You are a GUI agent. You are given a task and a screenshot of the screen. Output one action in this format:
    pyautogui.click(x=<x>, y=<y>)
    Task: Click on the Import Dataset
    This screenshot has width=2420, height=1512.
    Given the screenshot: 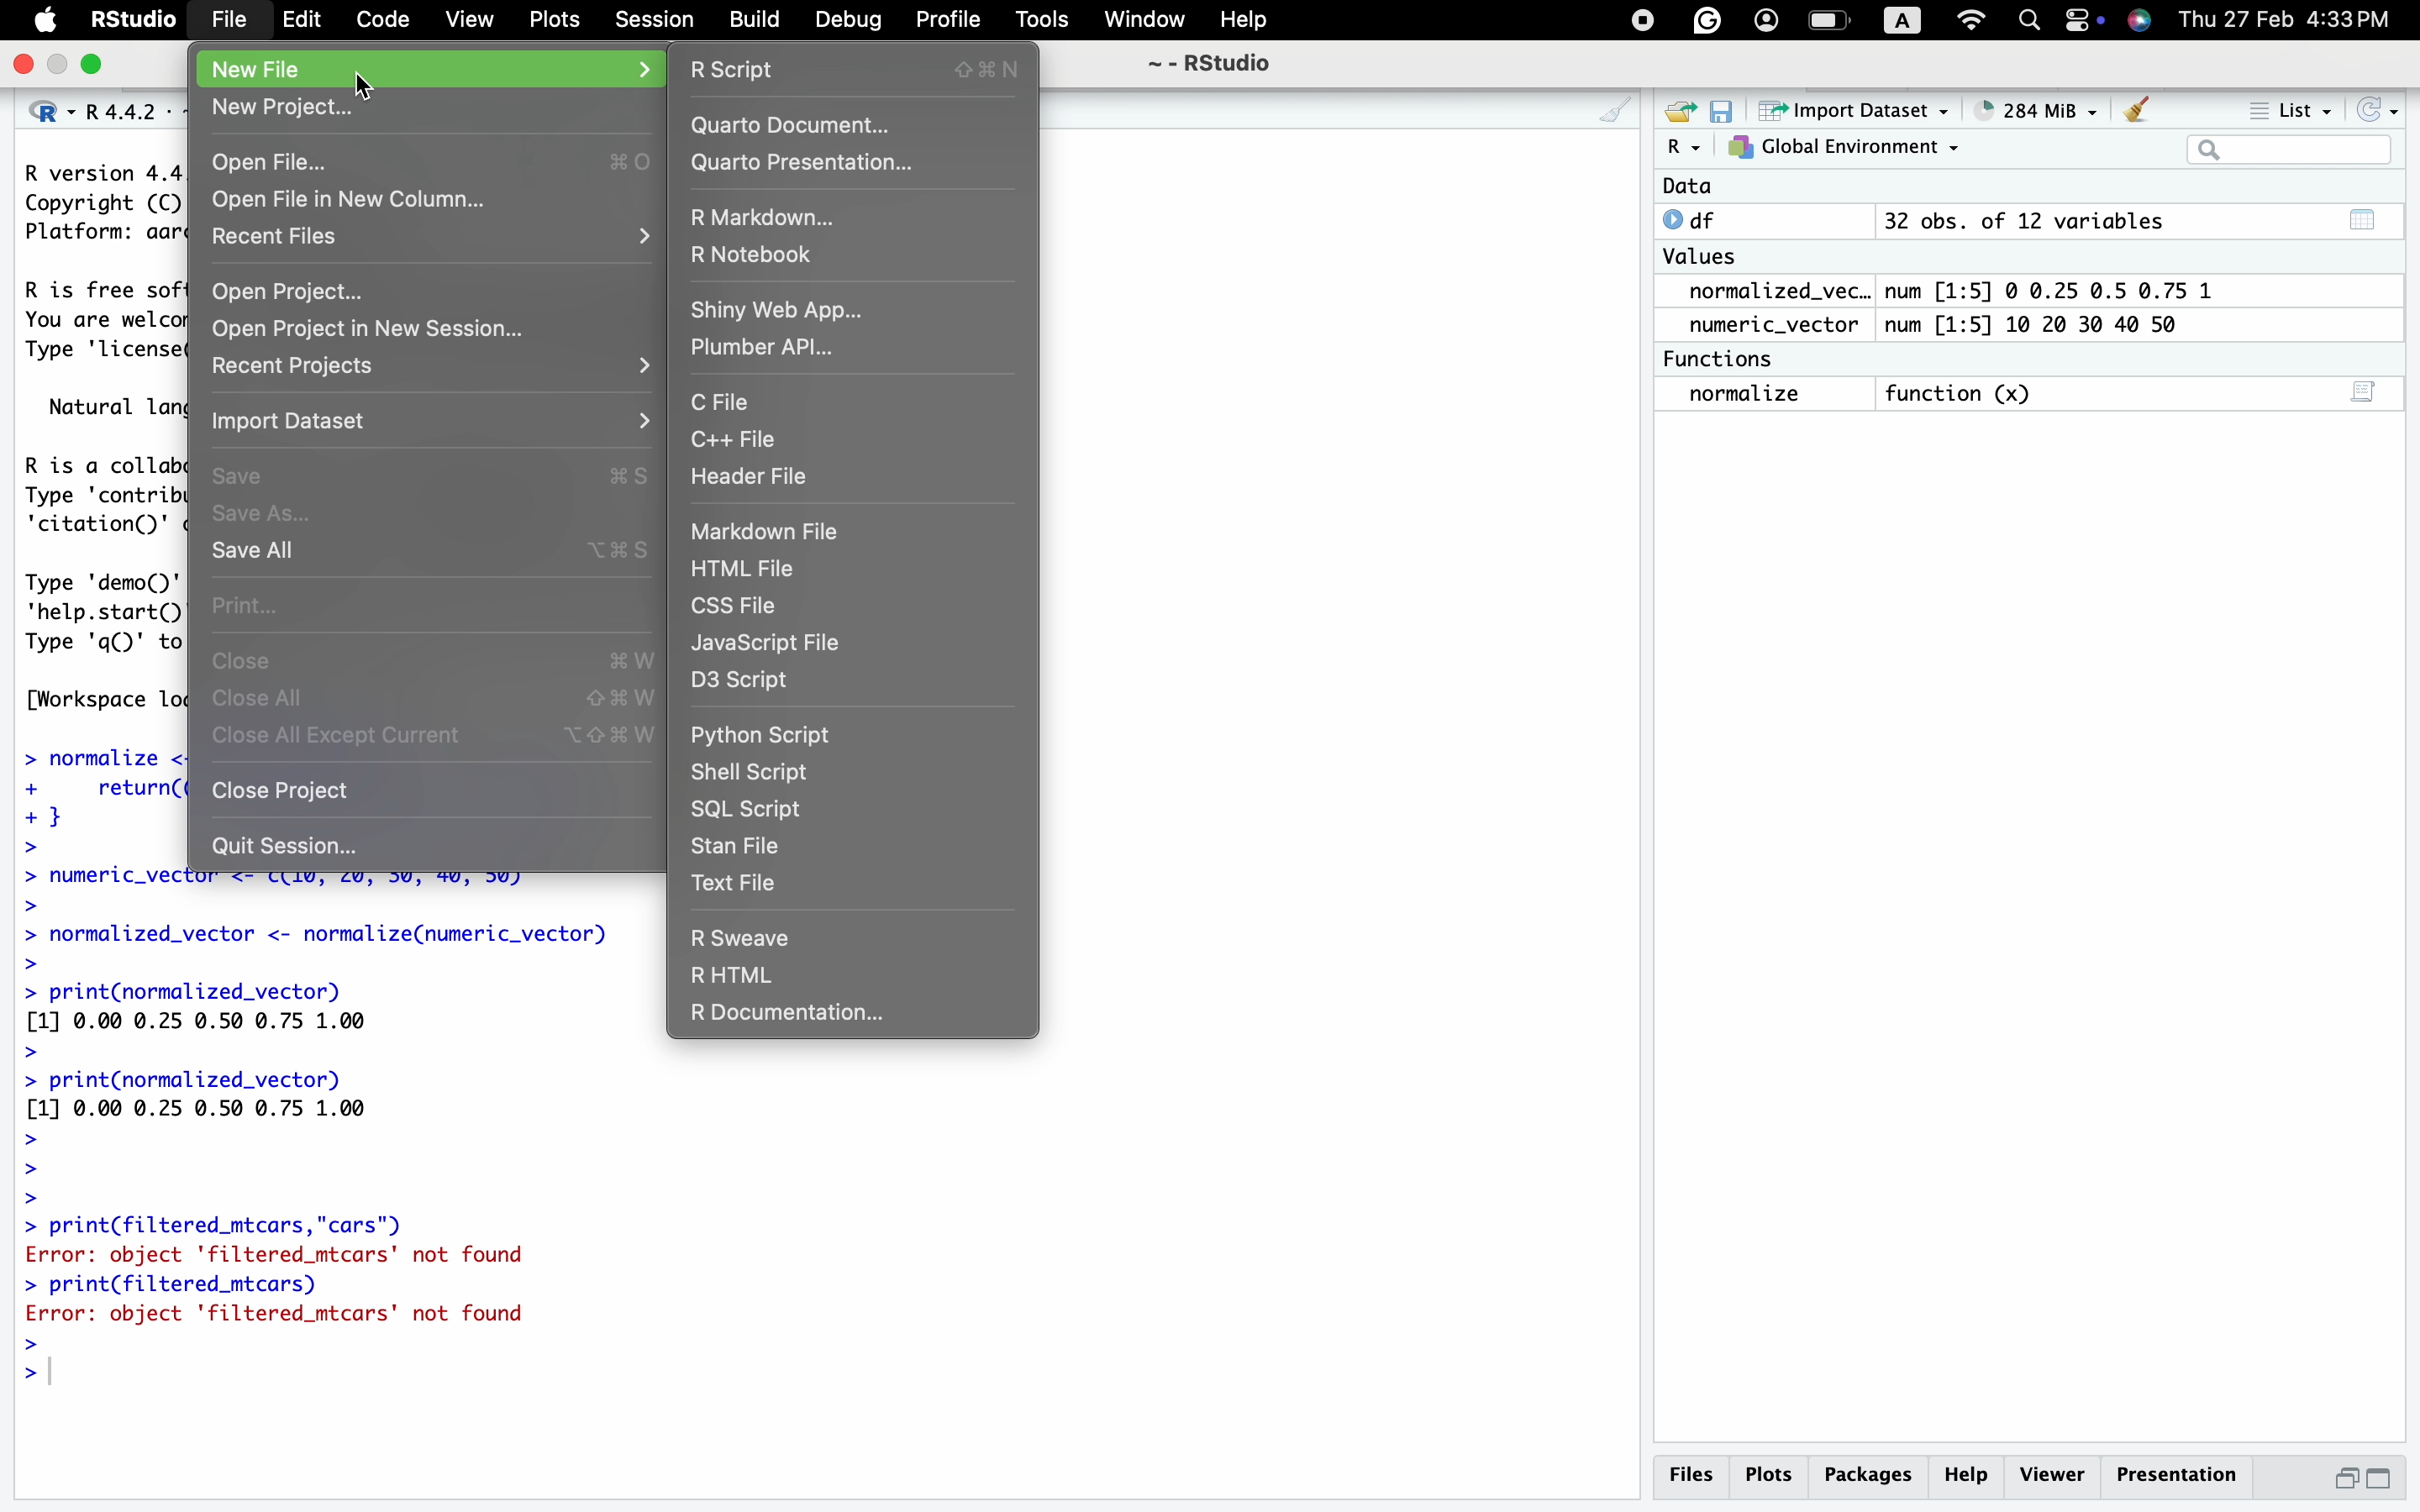 What is the action you would take?
    pyautogui.click(x=1849, y=112)
    